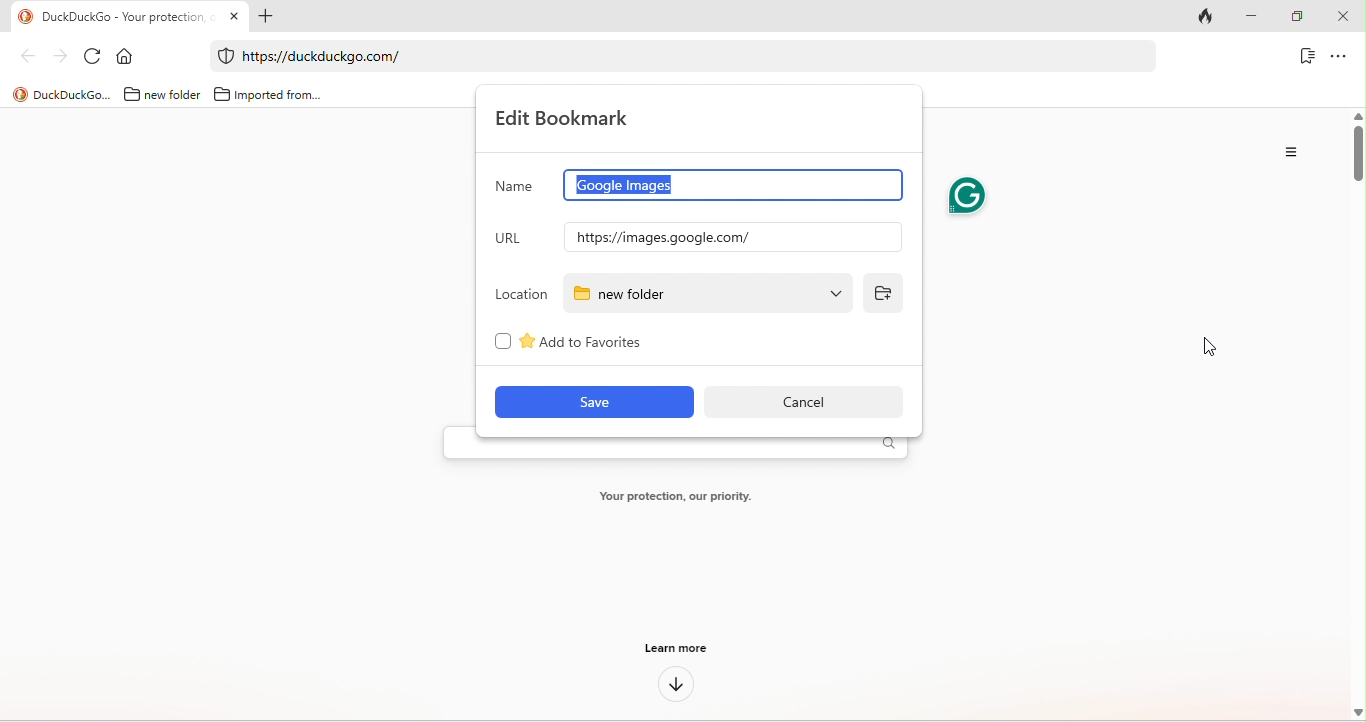 Image resolution: width=1366 pixels, height=722 pixels. I want to click on save, so click(592, 403).